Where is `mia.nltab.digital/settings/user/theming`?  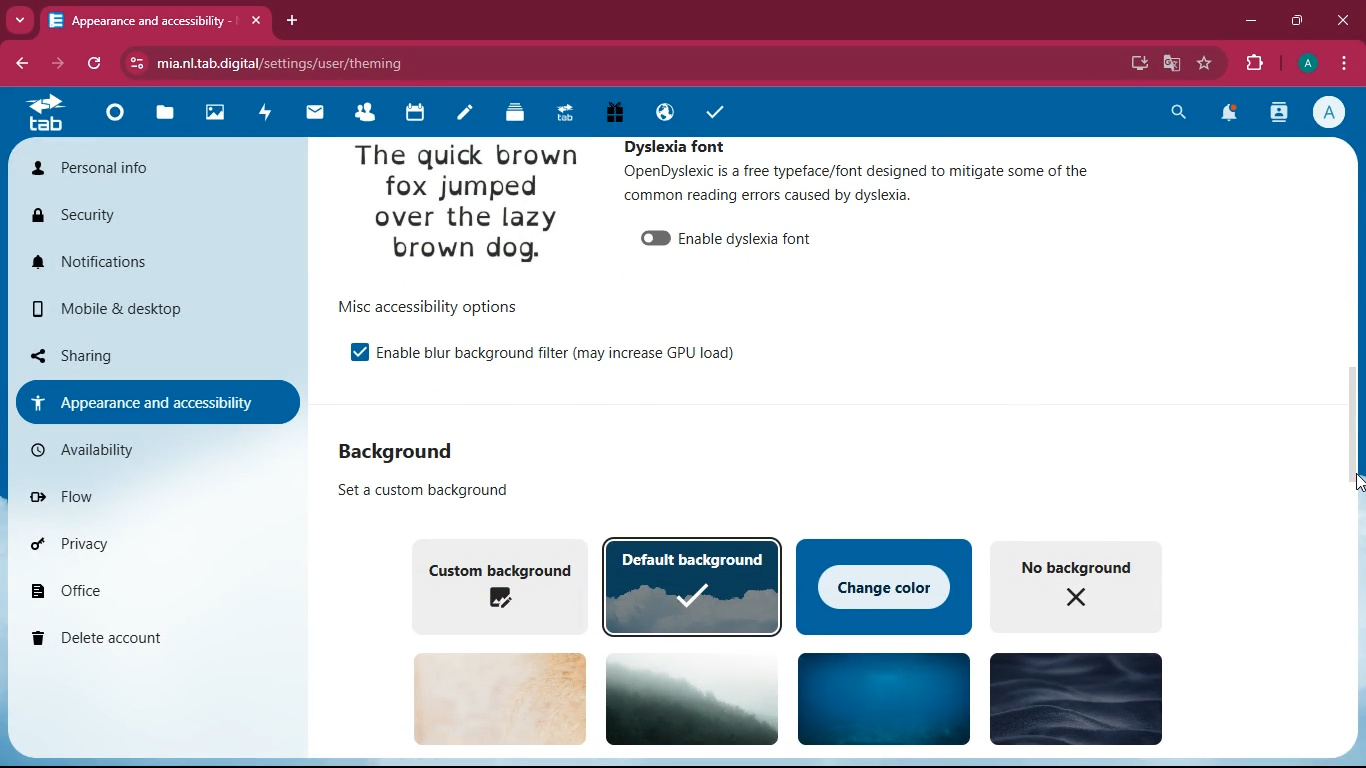
mia.nltab.digital/settings/user/theming is located at coordinates (266, 60).